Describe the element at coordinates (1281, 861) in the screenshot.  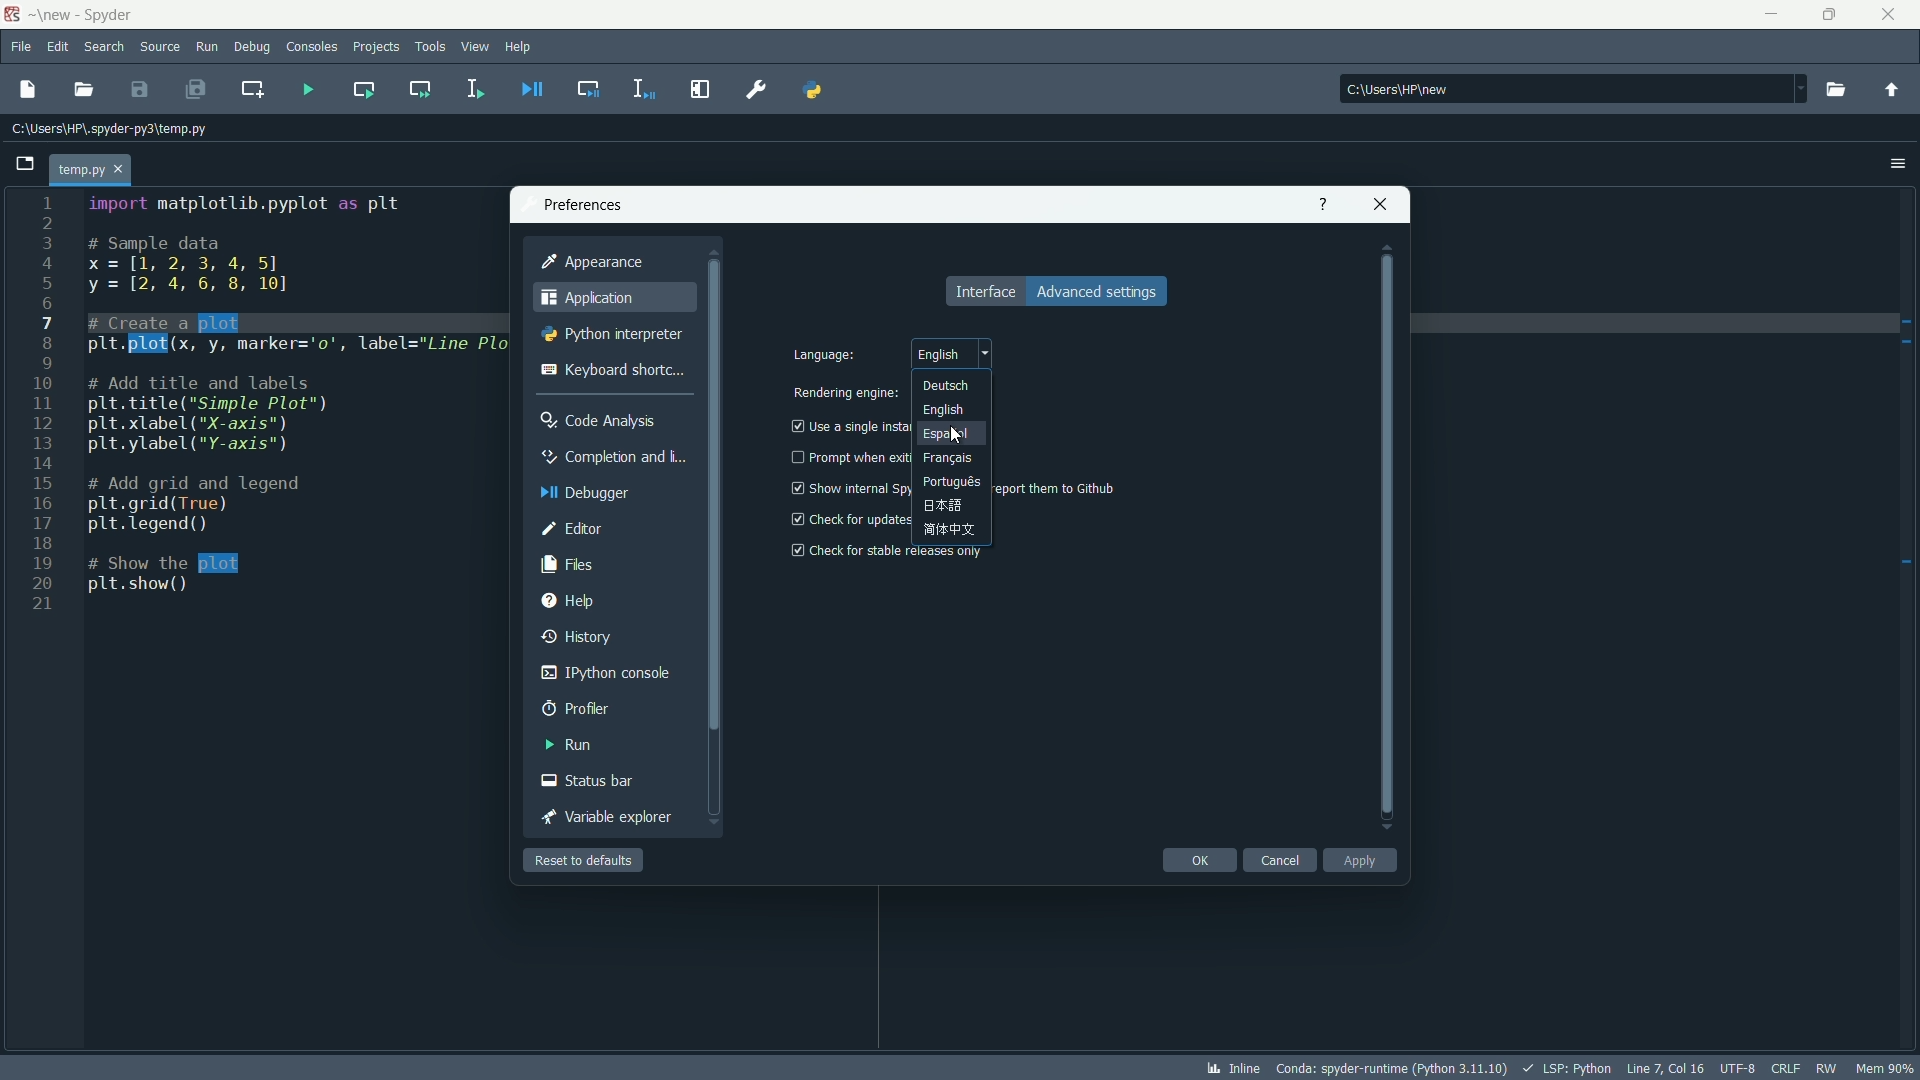
I see `cancel` at that location.